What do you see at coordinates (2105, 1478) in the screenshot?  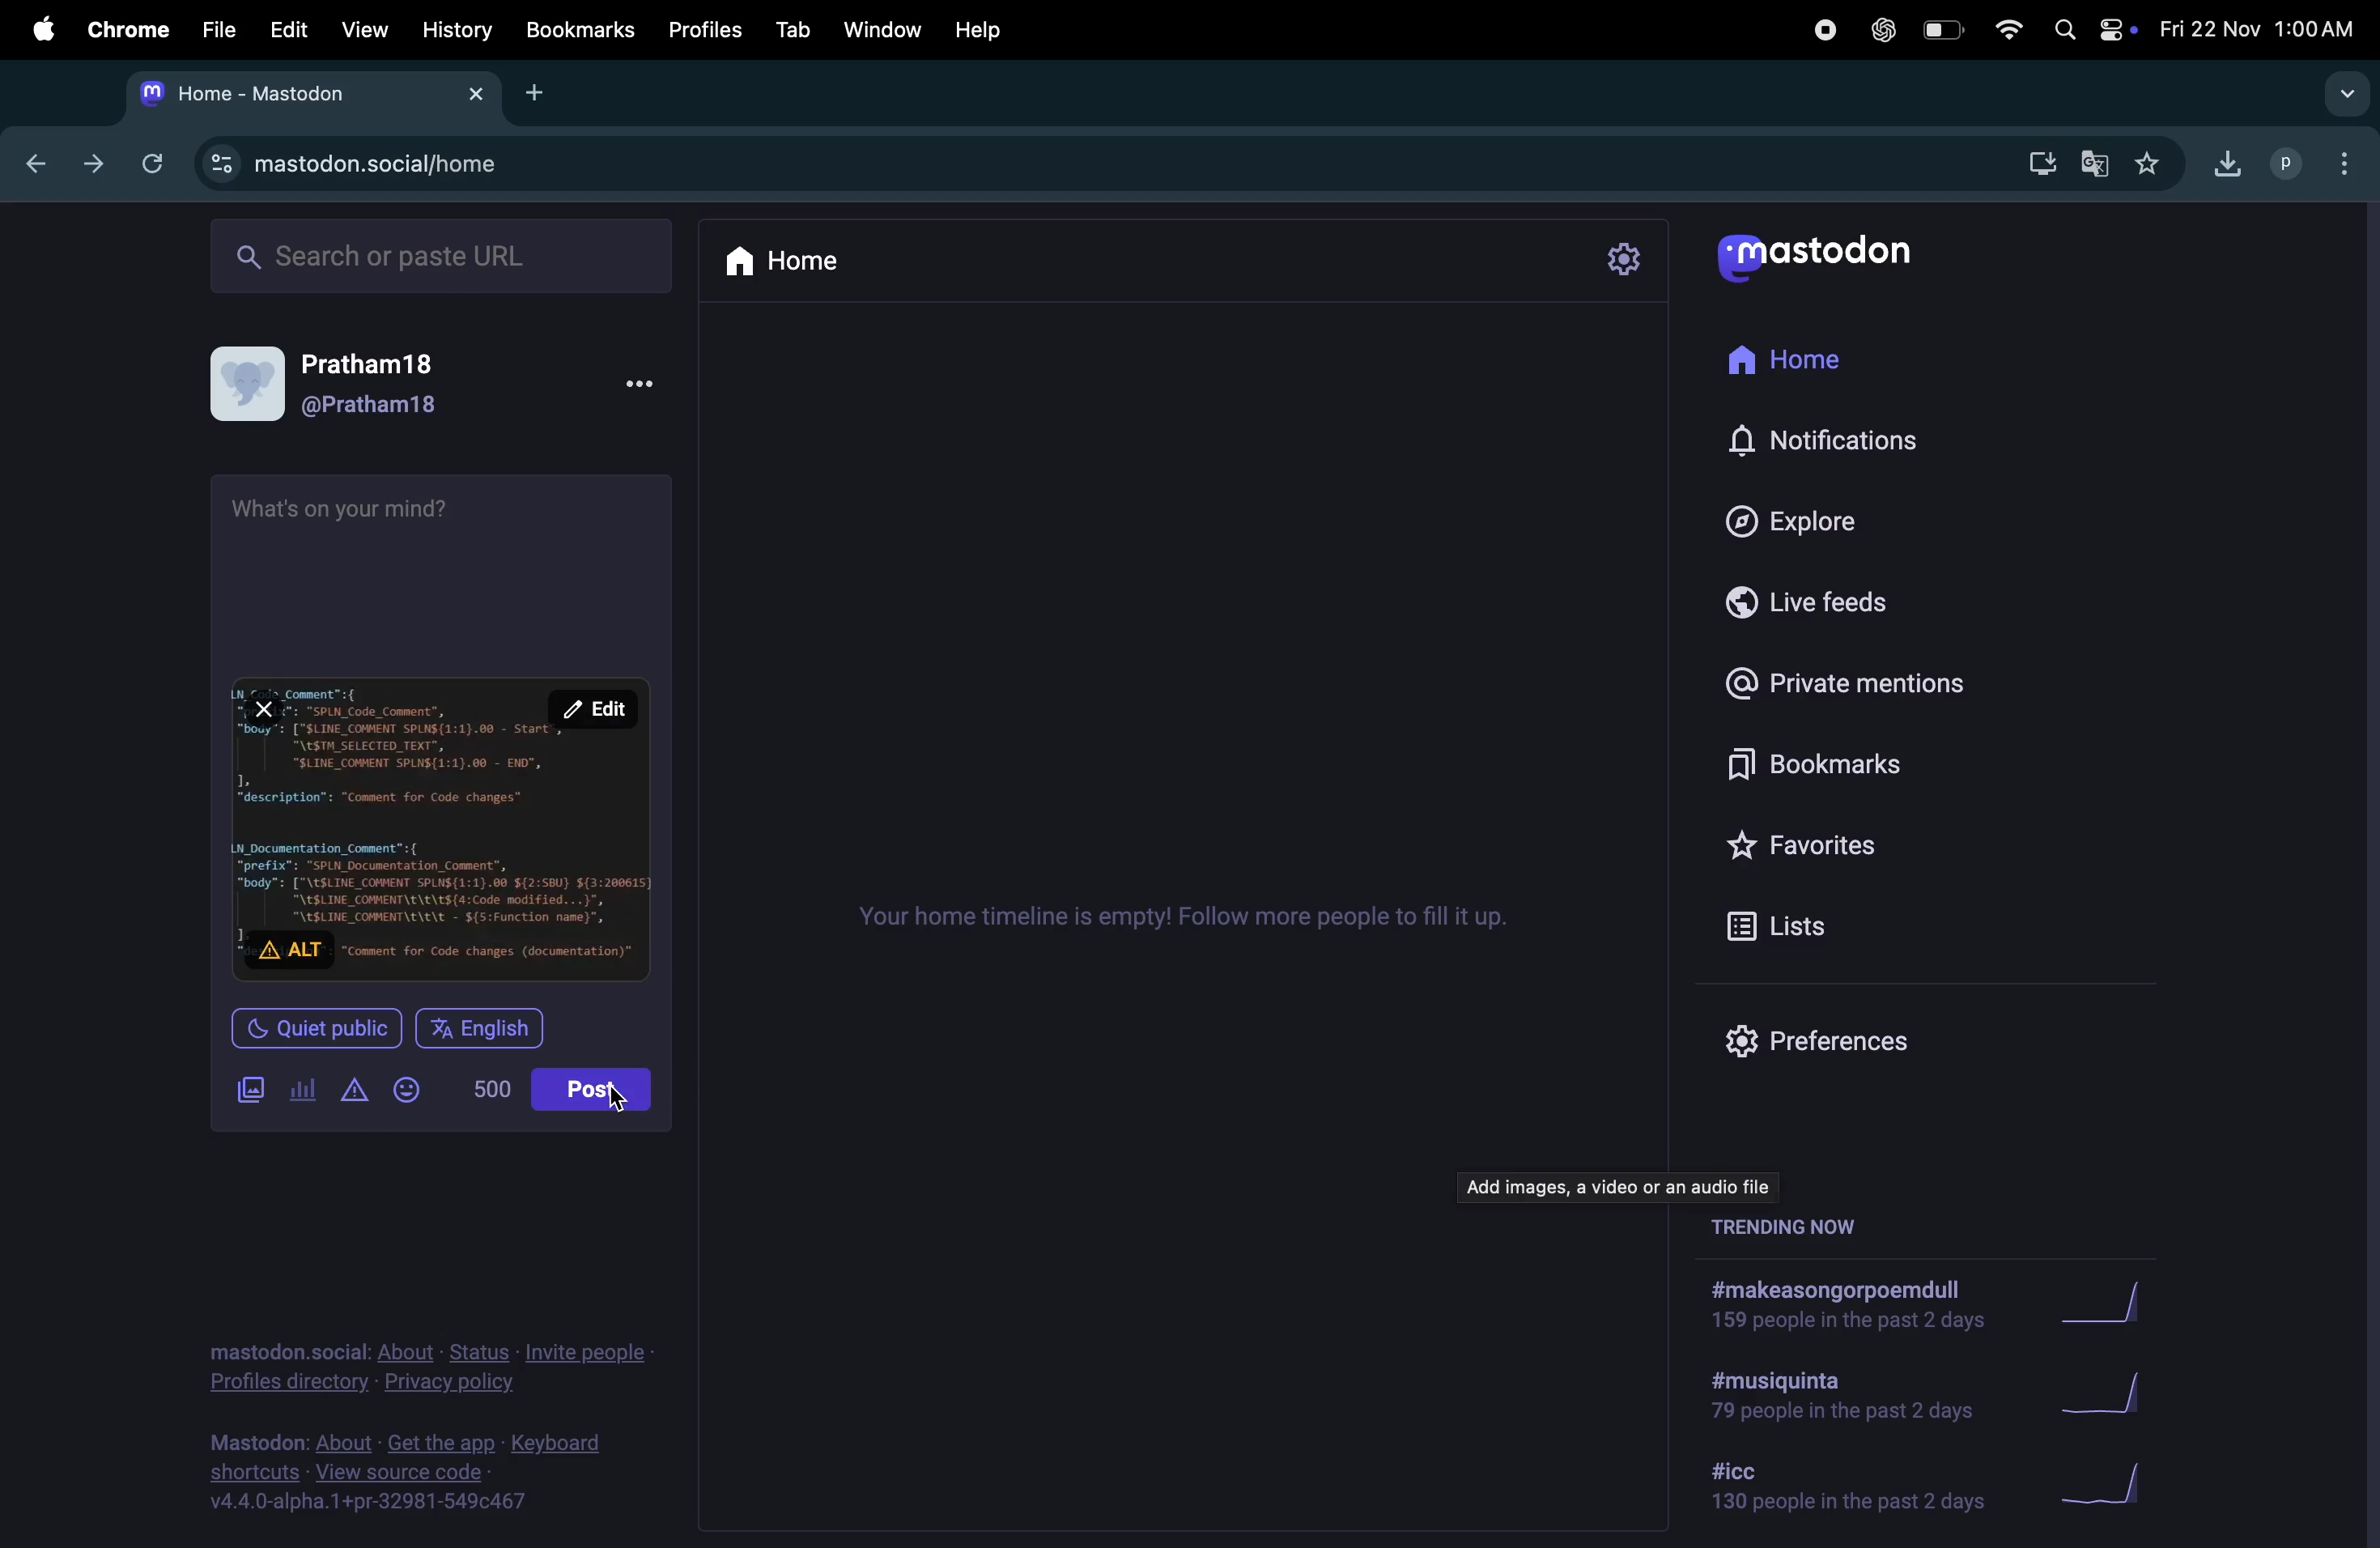 I see `graphs` at bounding box center [2105, 1478].